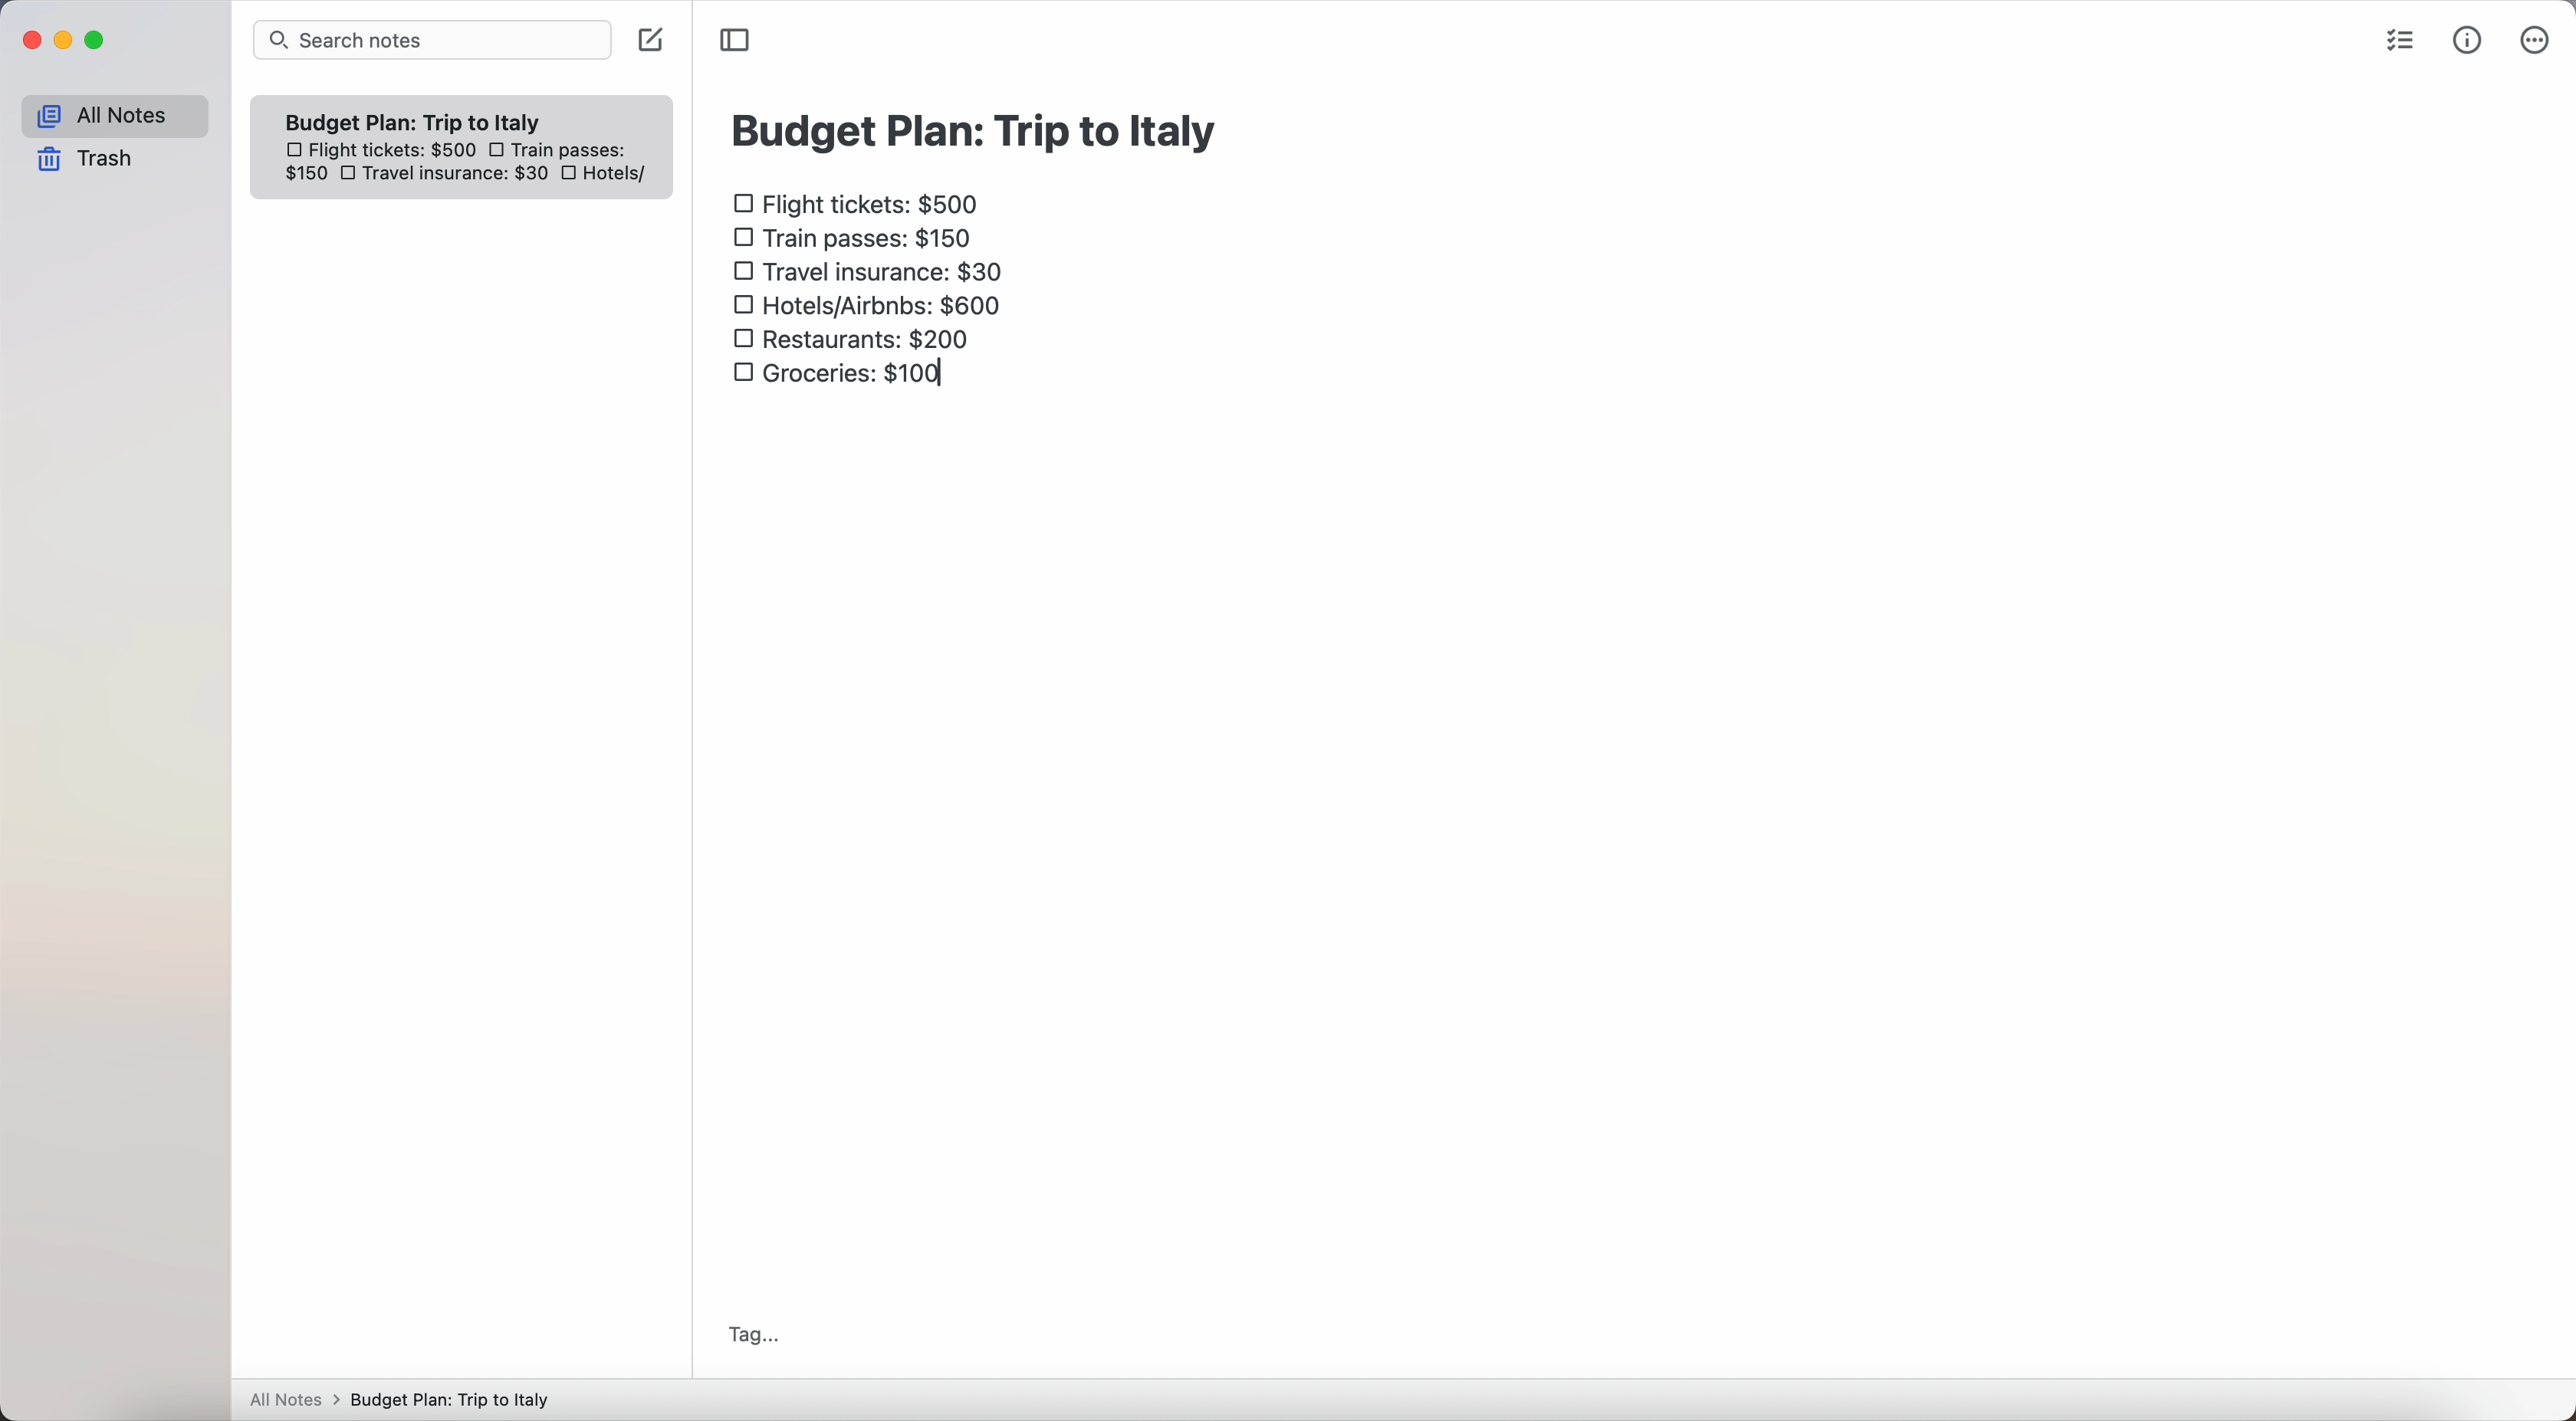 Image resolution: width=2576 pixels, height=1421 pixels. I want to click on create note, so click(649, 42).